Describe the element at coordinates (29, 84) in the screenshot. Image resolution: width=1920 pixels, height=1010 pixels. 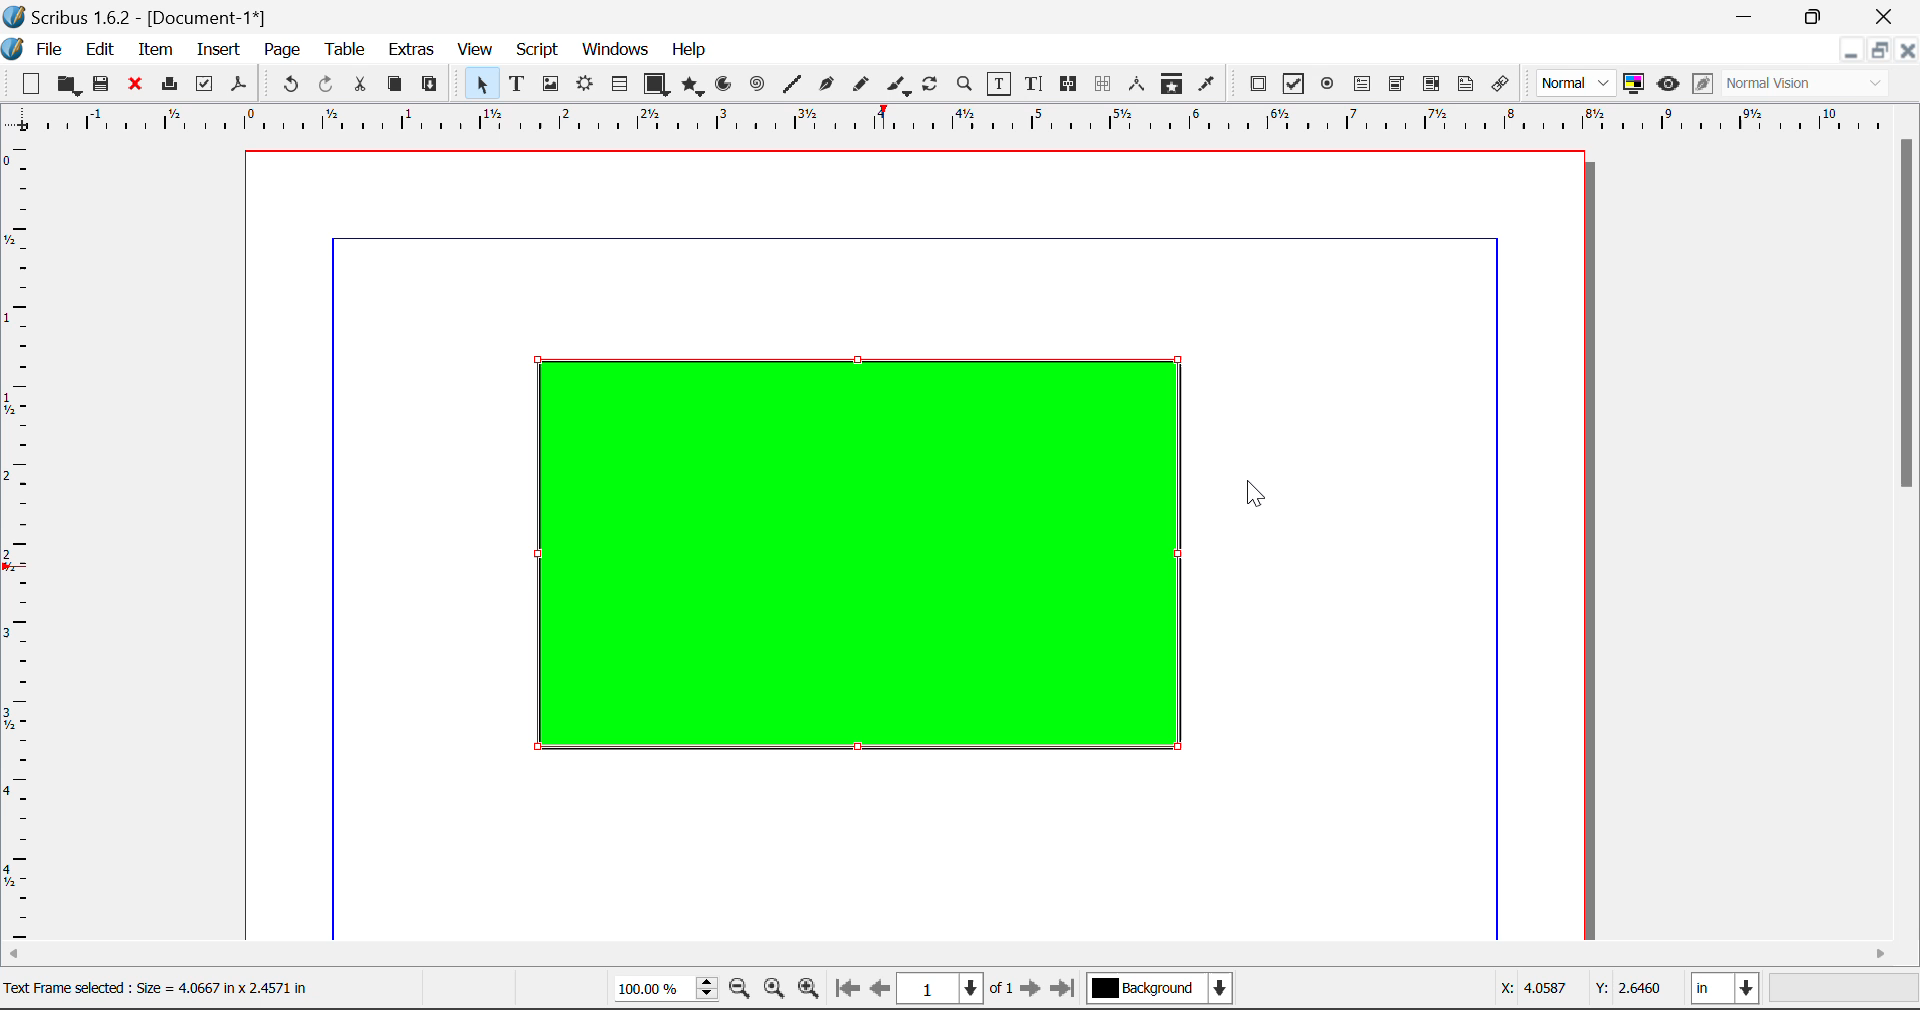
I see `New` at that location.